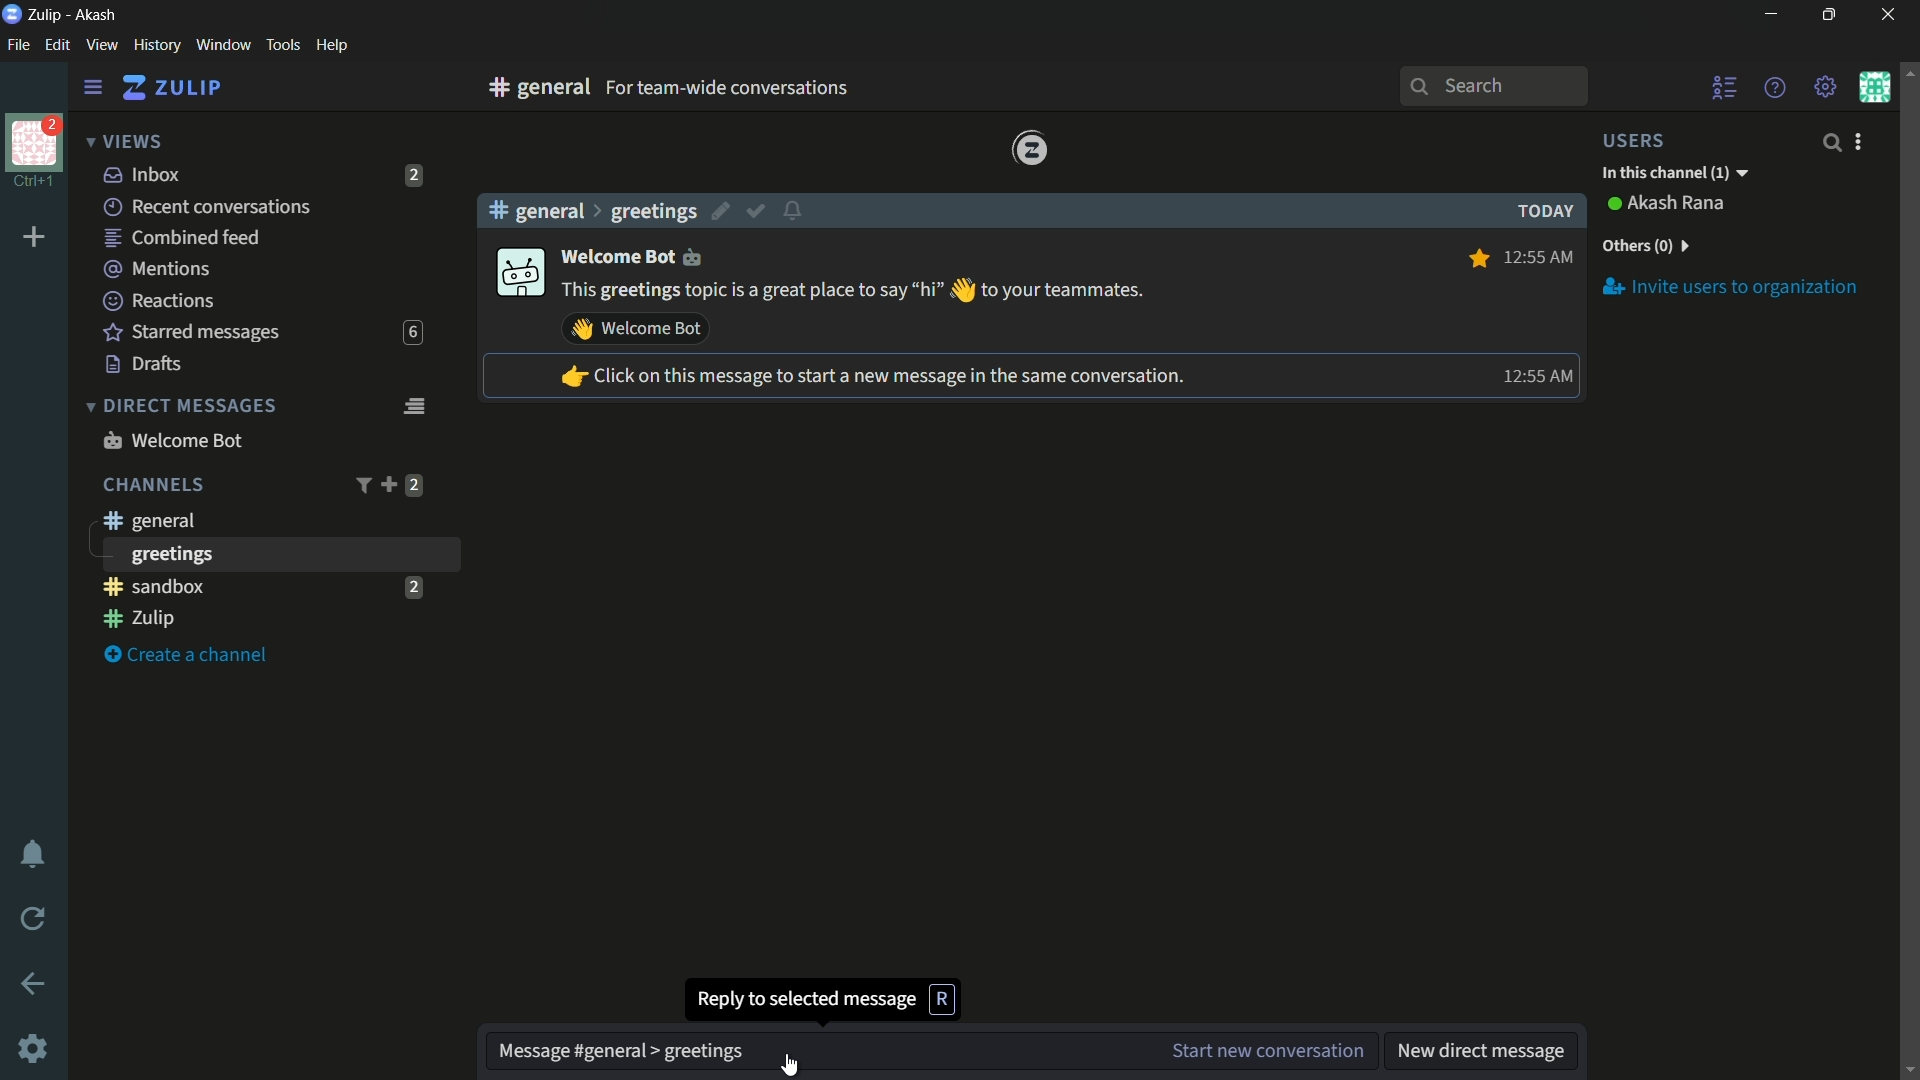 The width and height of the screenshot is (1920, 1080). I want to click on scroll down, so click(1908, 1070).